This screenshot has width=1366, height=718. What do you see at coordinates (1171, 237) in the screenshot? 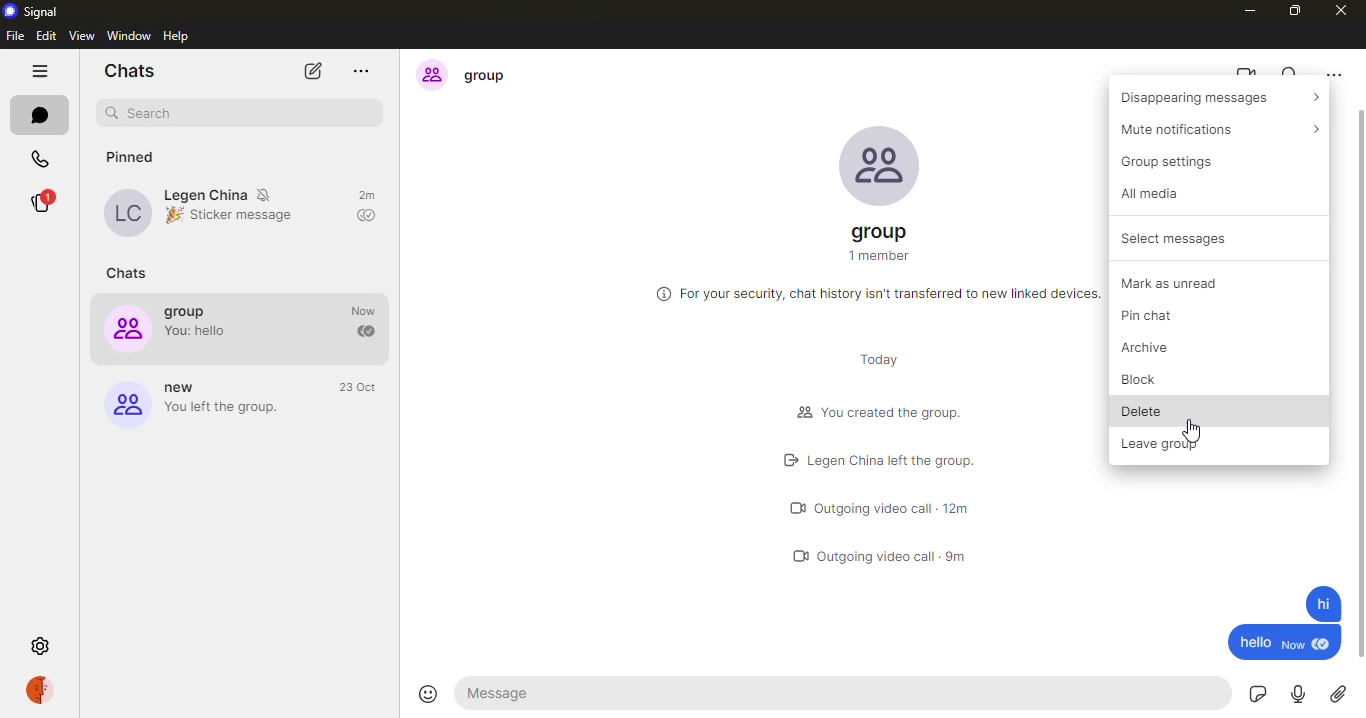
I see `select messages` at bounding box center [1171, 237].